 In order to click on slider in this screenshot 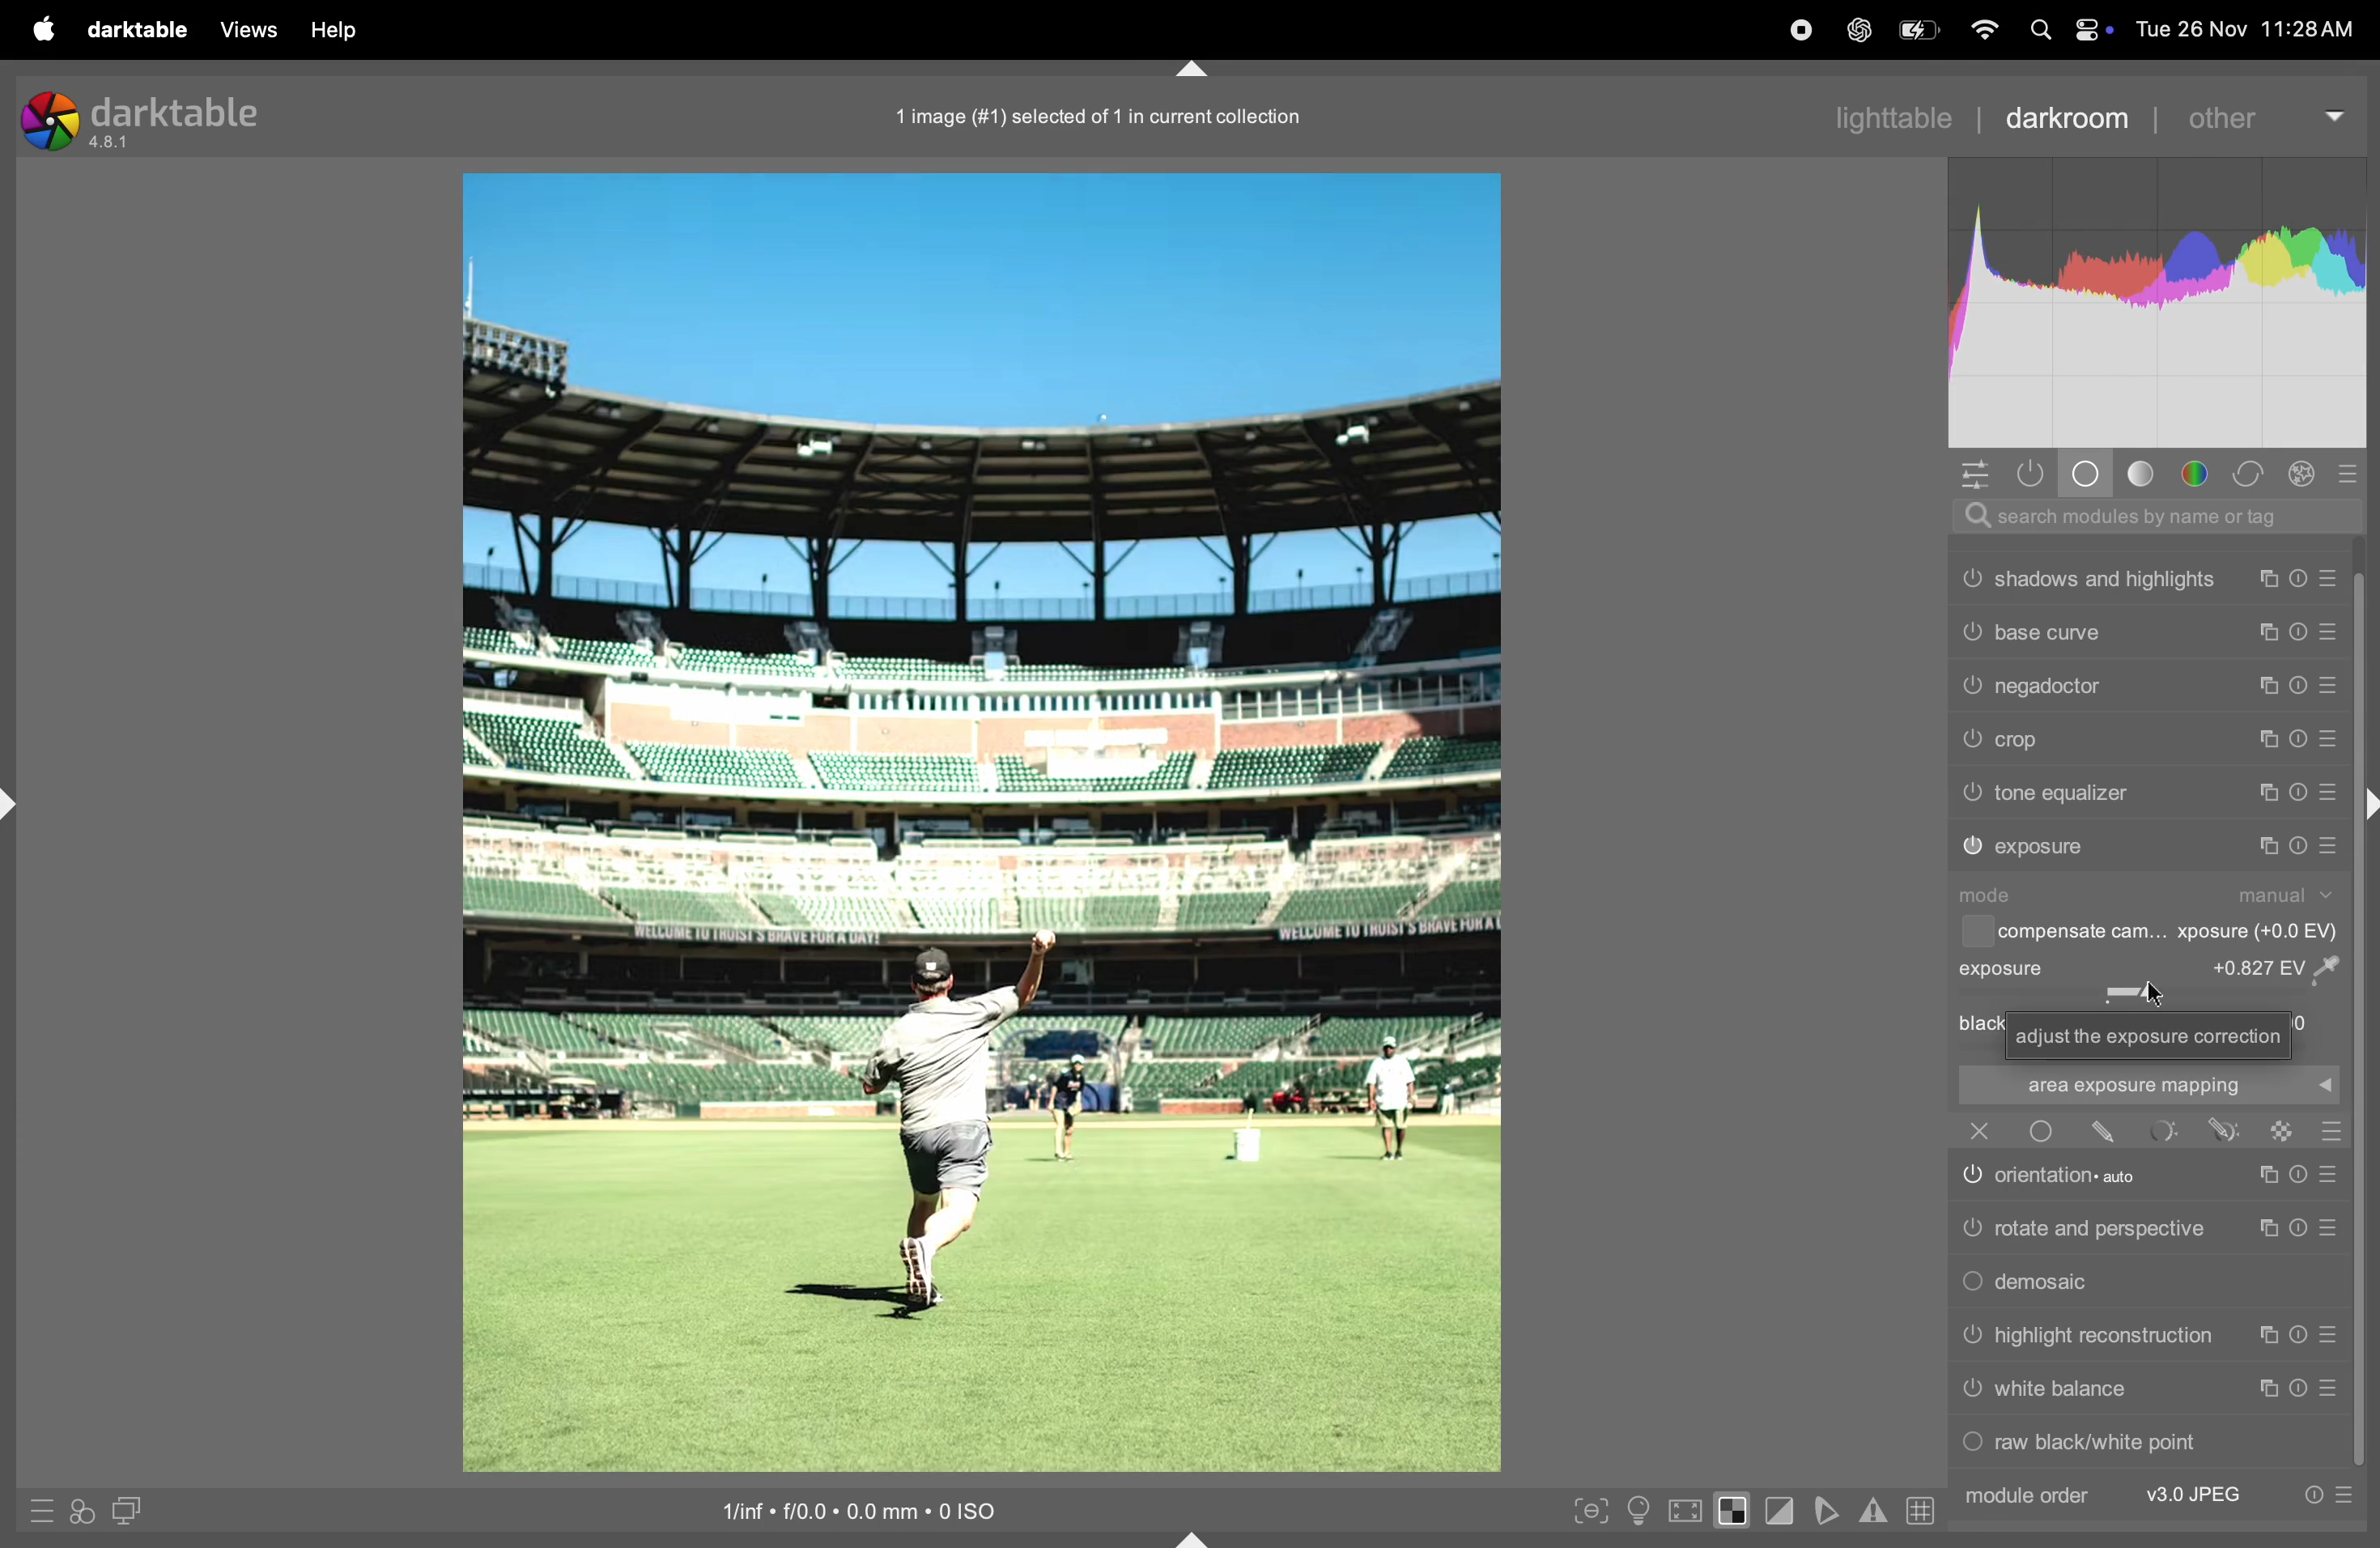, I will do `click(2148, 993)`.